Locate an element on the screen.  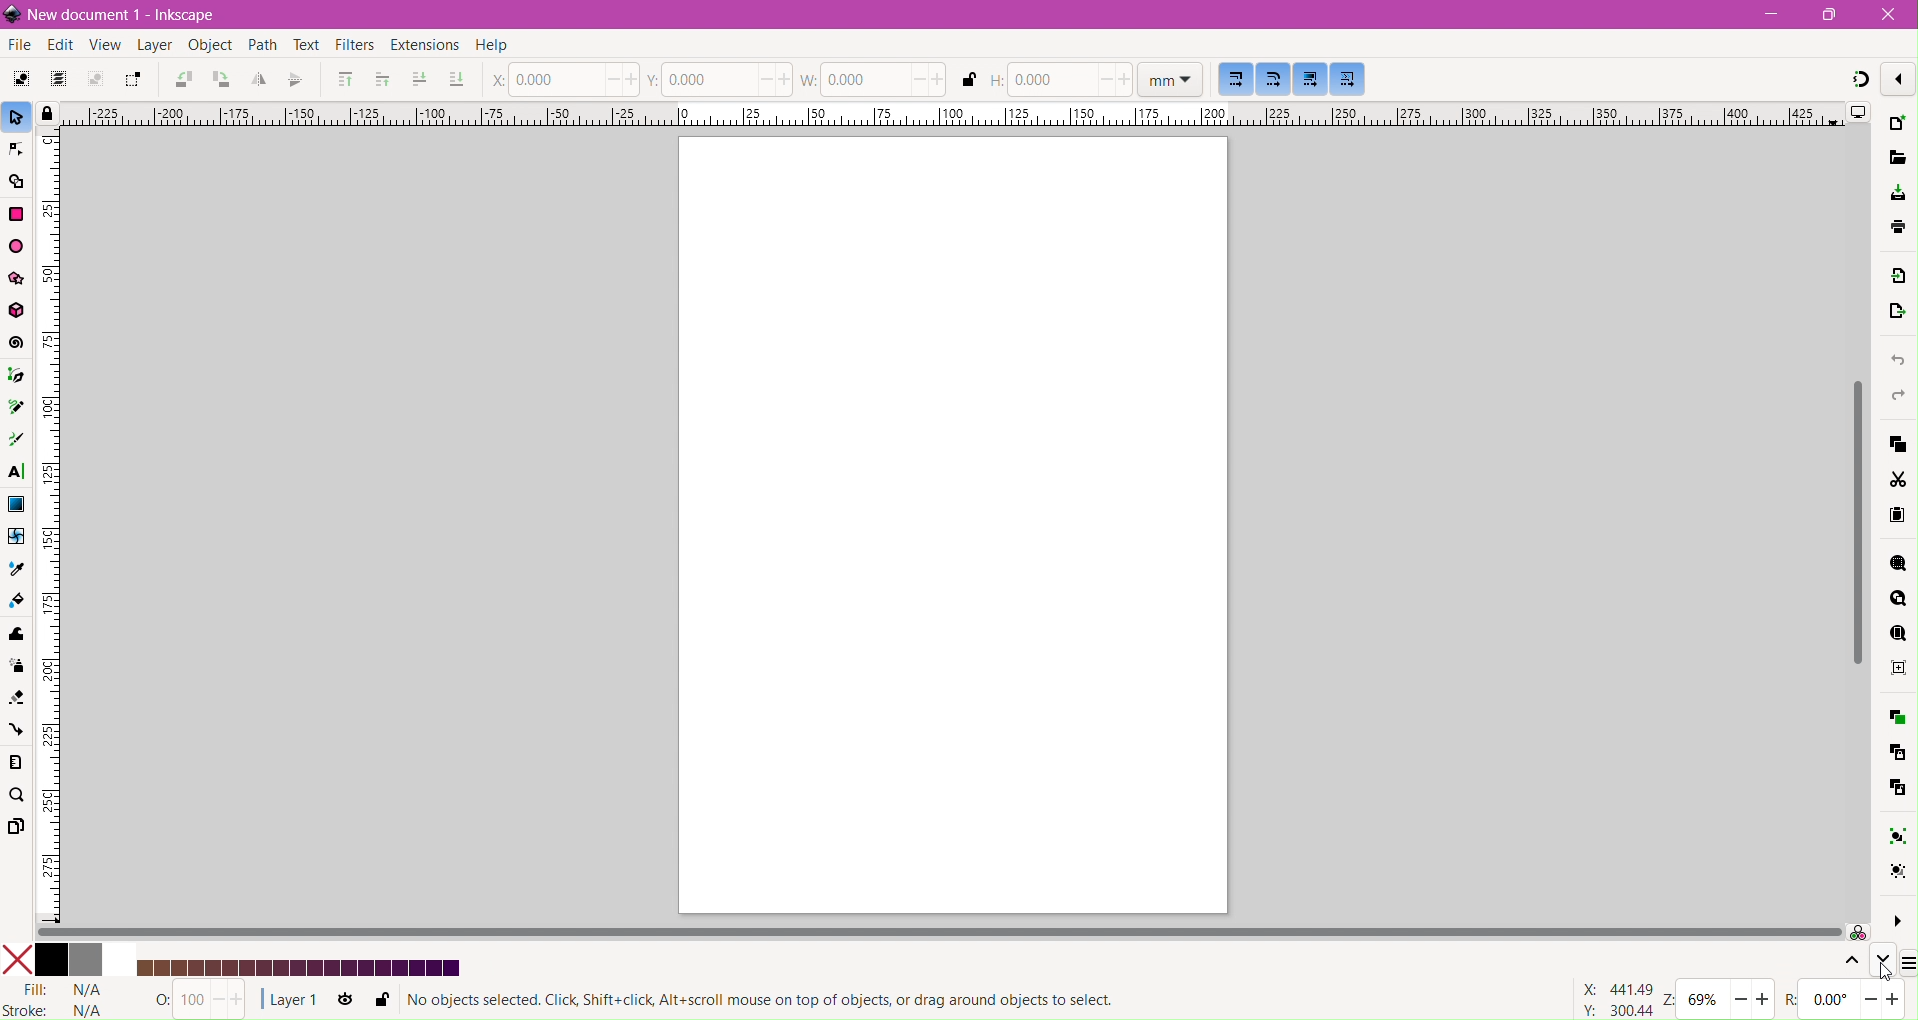
Riase to Top is located at coordinates (343, 82).